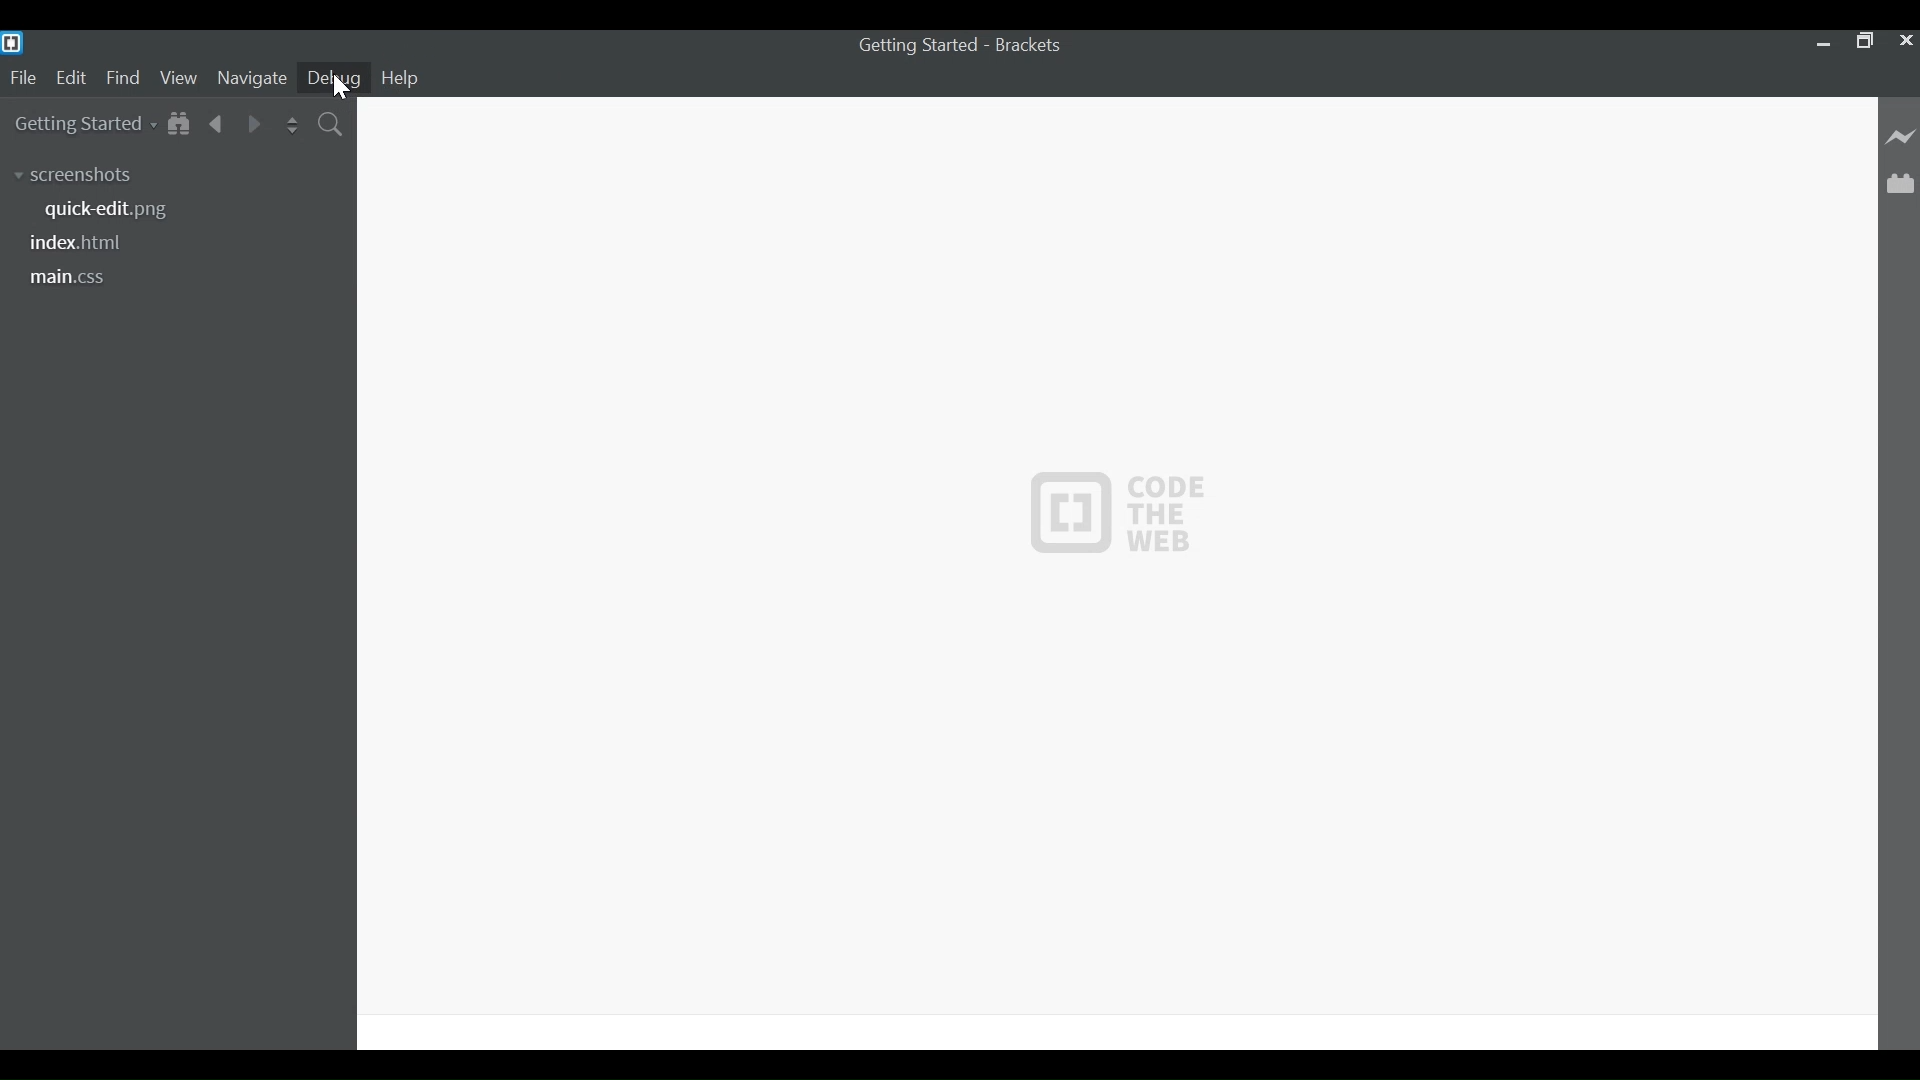 Image resolution: width=1920 pixels, height=1080 pixels. I want to click on Edit, so click(71, 77).